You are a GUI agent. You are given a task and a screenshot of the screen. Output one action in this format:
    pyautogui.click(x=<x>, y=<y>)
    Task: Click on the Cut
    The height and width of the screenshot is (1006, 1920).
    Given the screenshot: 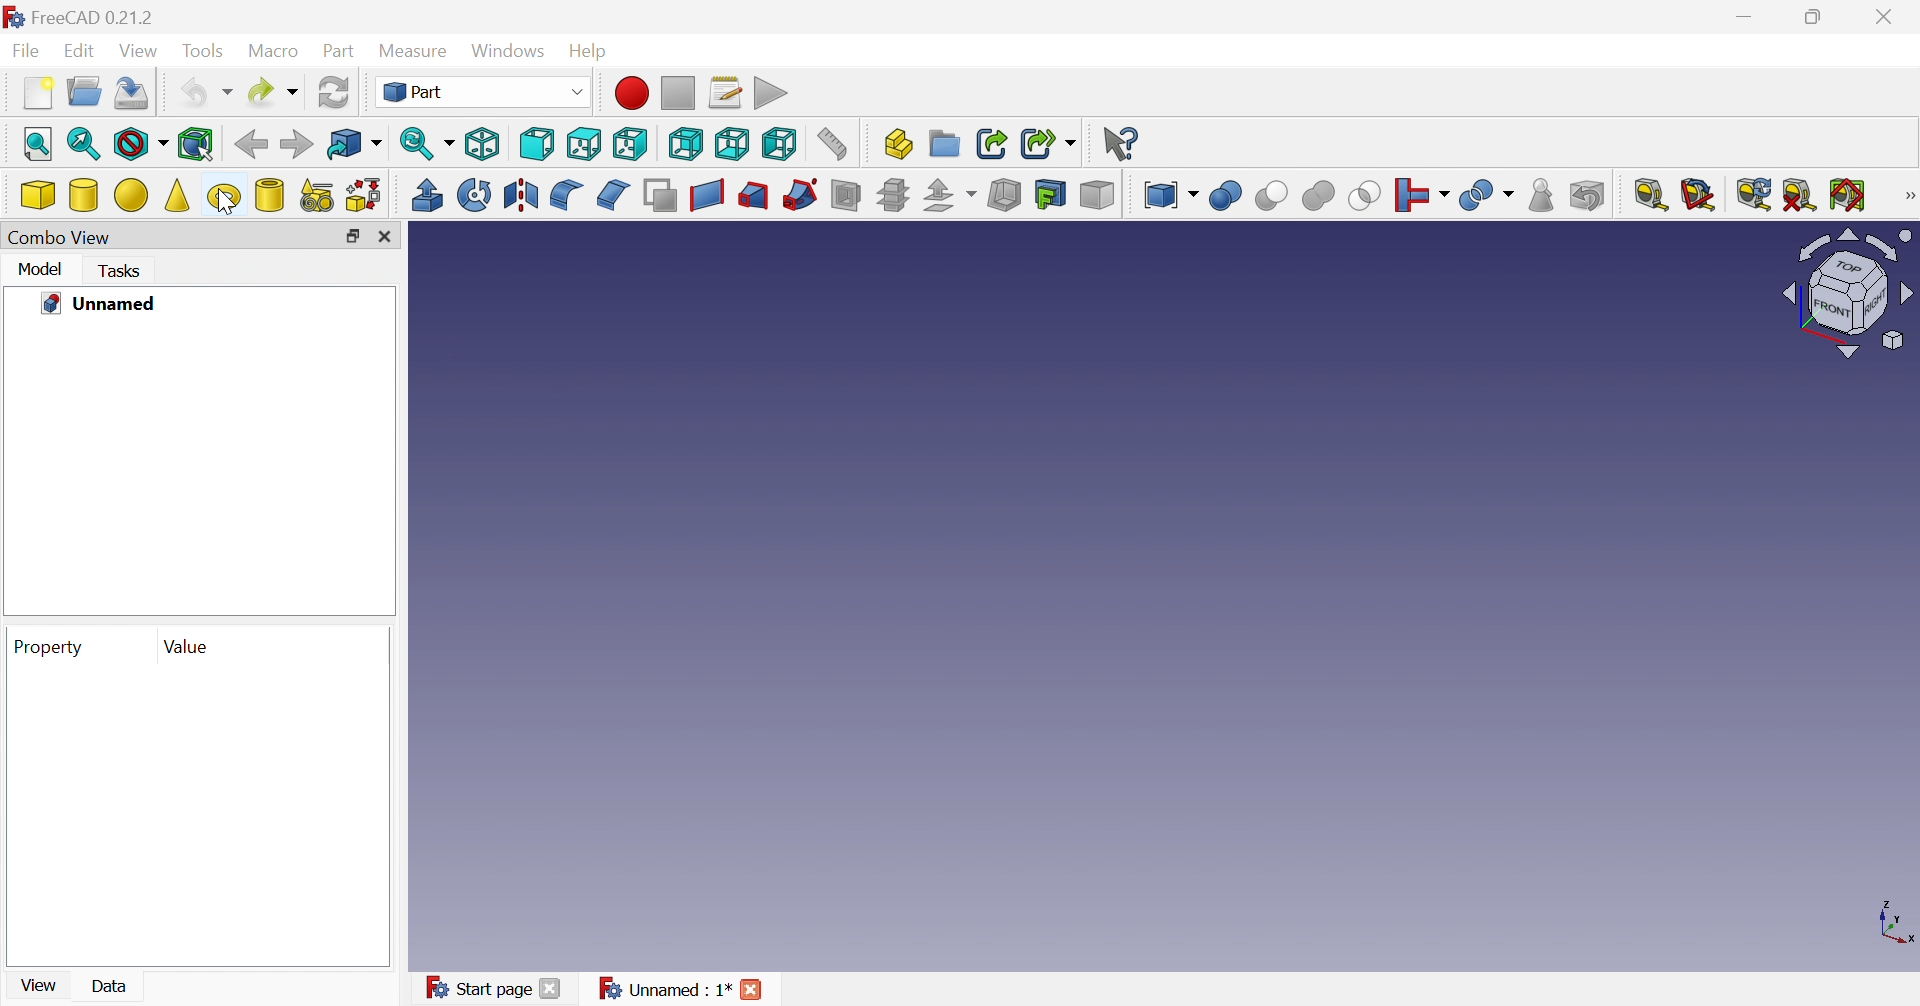 What is the action you would take?
    pyautogui.click(x=1273, y=196)
    